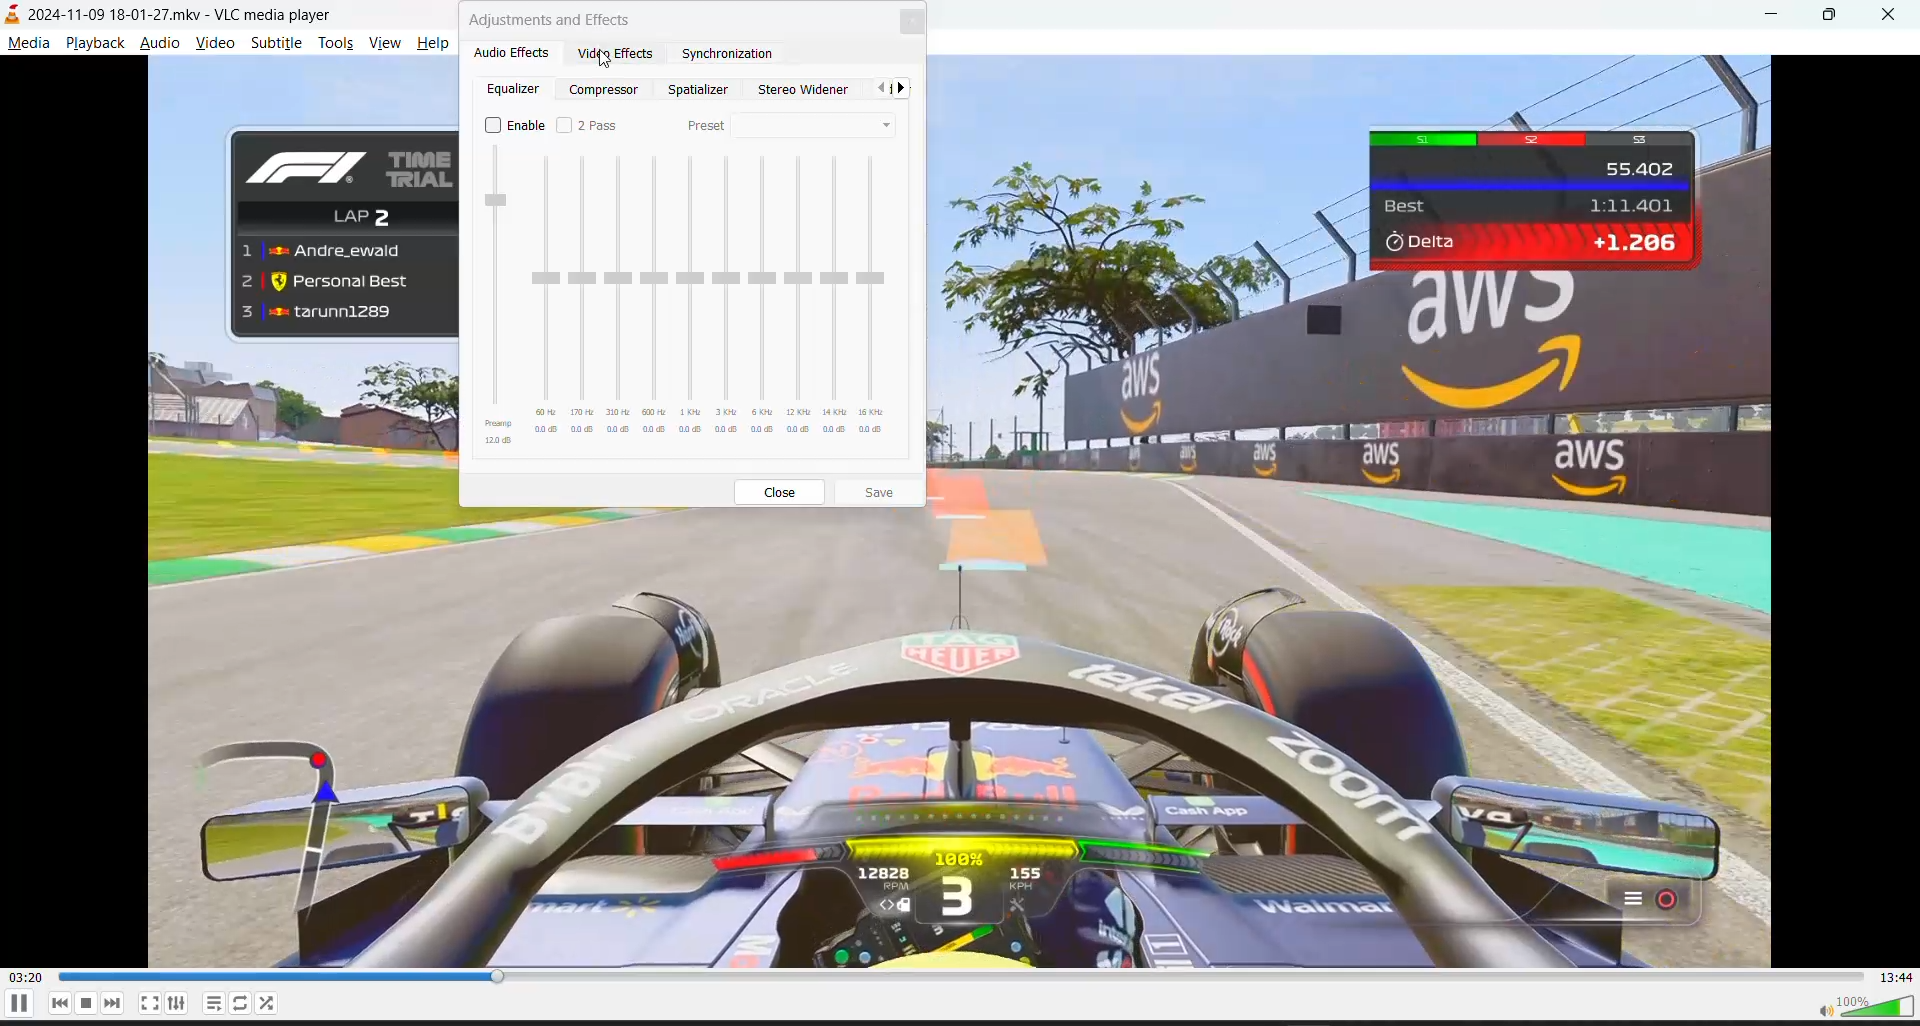 The height and width of the screenshot is (1026, 1920). What do you see at coordinates (1760, 18) in the screenshot?
I see `minimize` at bounding box center [1760, 18].